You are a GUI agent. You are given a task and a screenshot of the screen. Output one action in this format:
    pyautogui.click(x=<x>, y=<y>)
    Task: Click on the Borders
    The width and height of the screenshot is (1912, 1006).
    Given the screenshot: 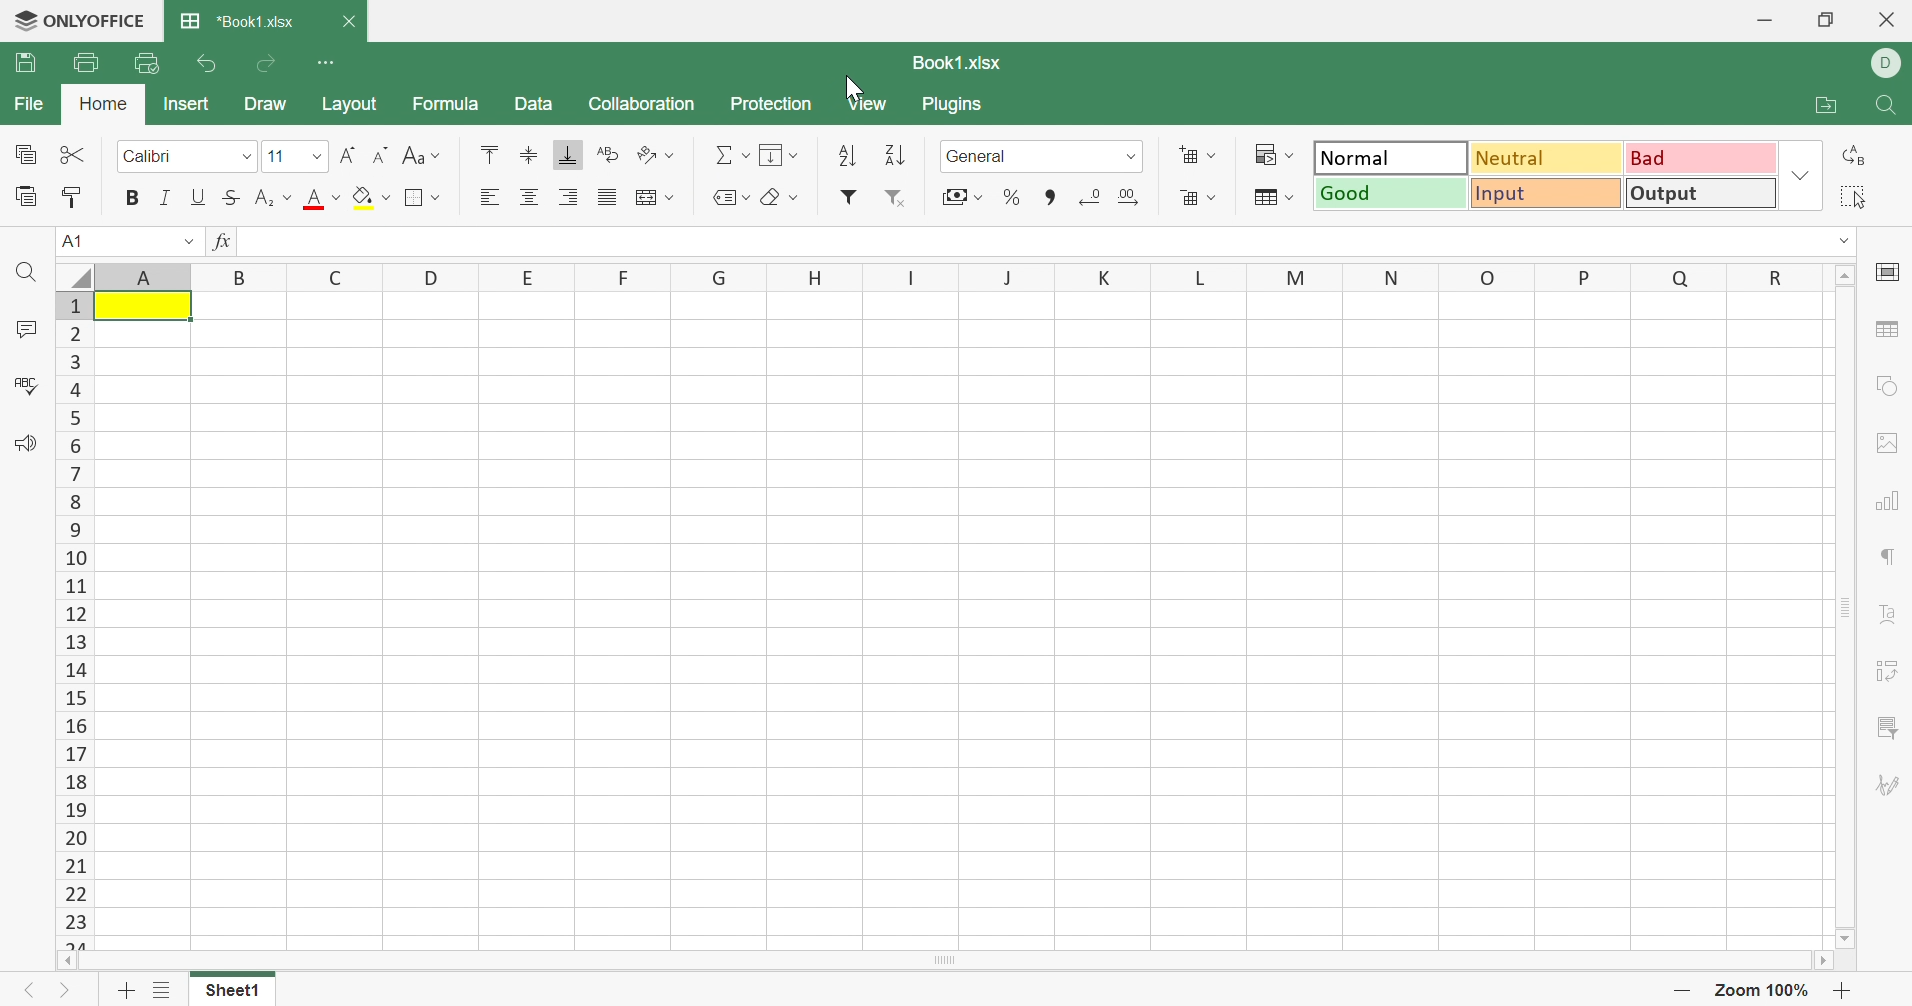 What is the action you would take?
    pyautogui.click(x=421, y=197)
    